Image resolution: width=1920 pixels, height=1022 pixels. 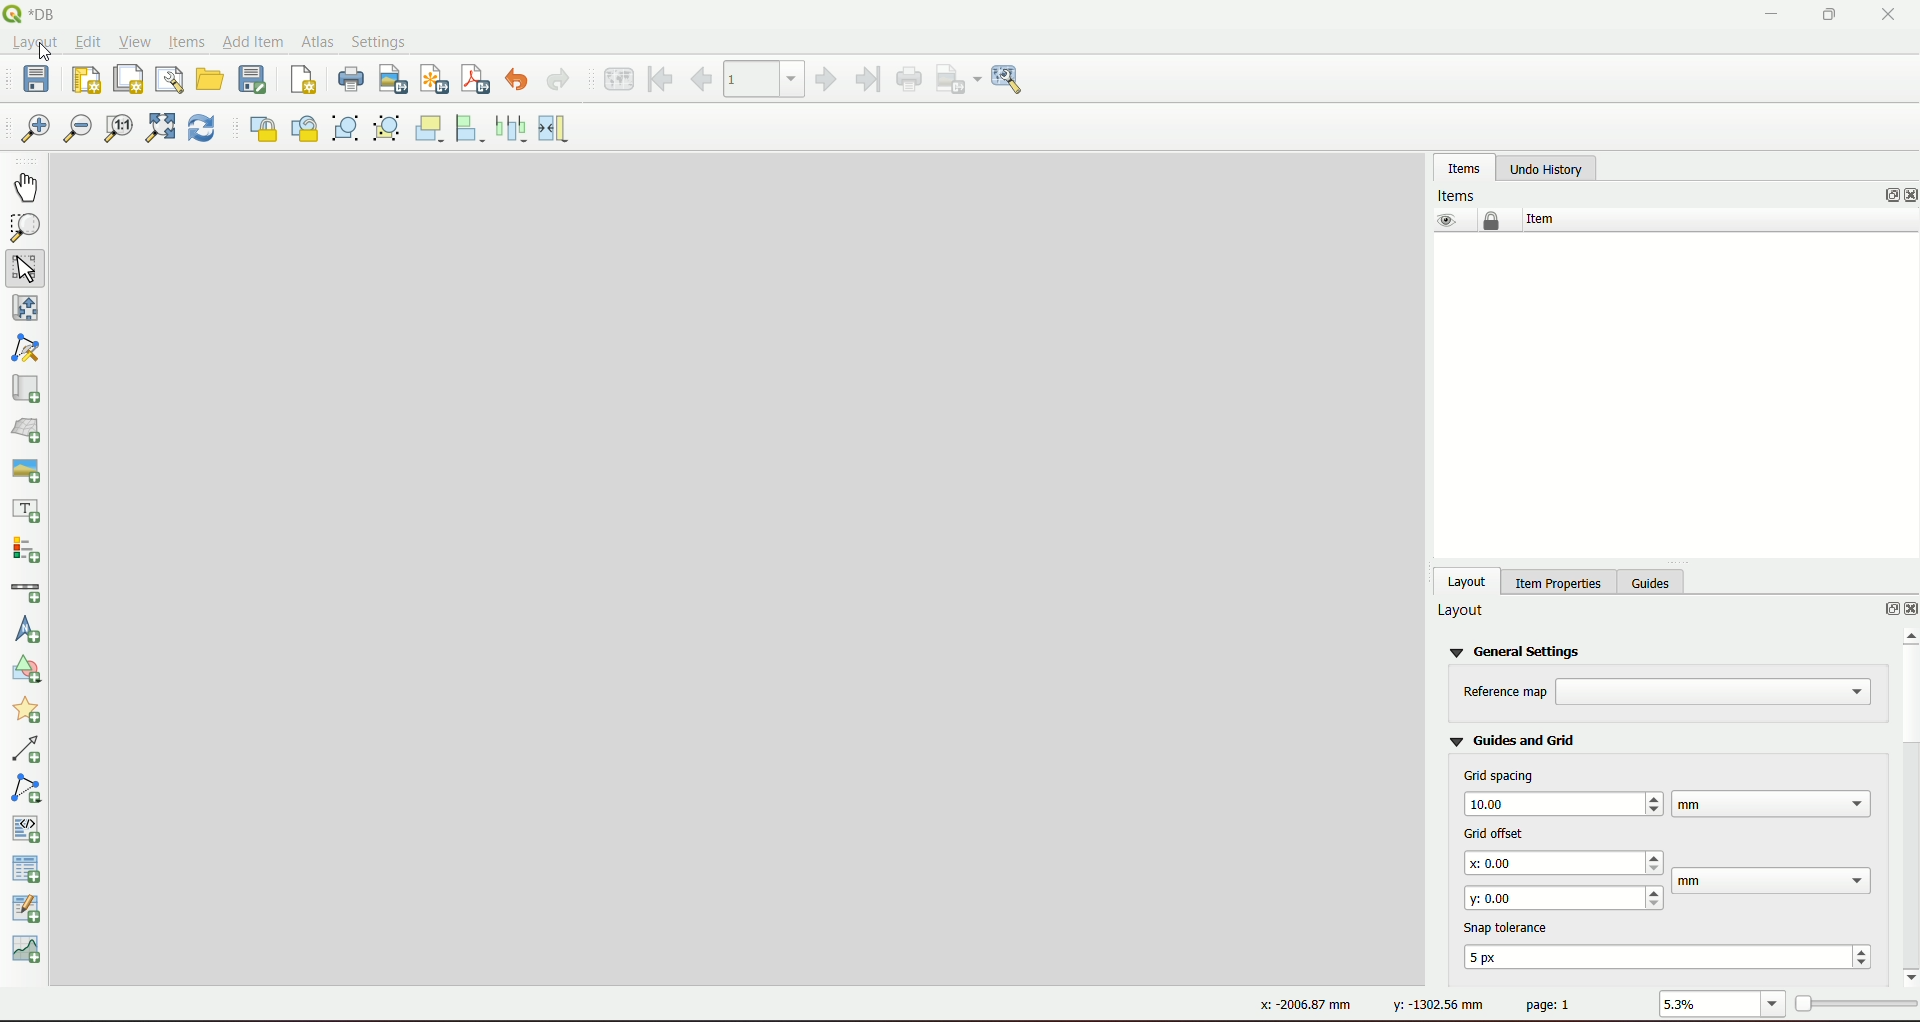 I want to click on Items, so click(x=185, y=43).